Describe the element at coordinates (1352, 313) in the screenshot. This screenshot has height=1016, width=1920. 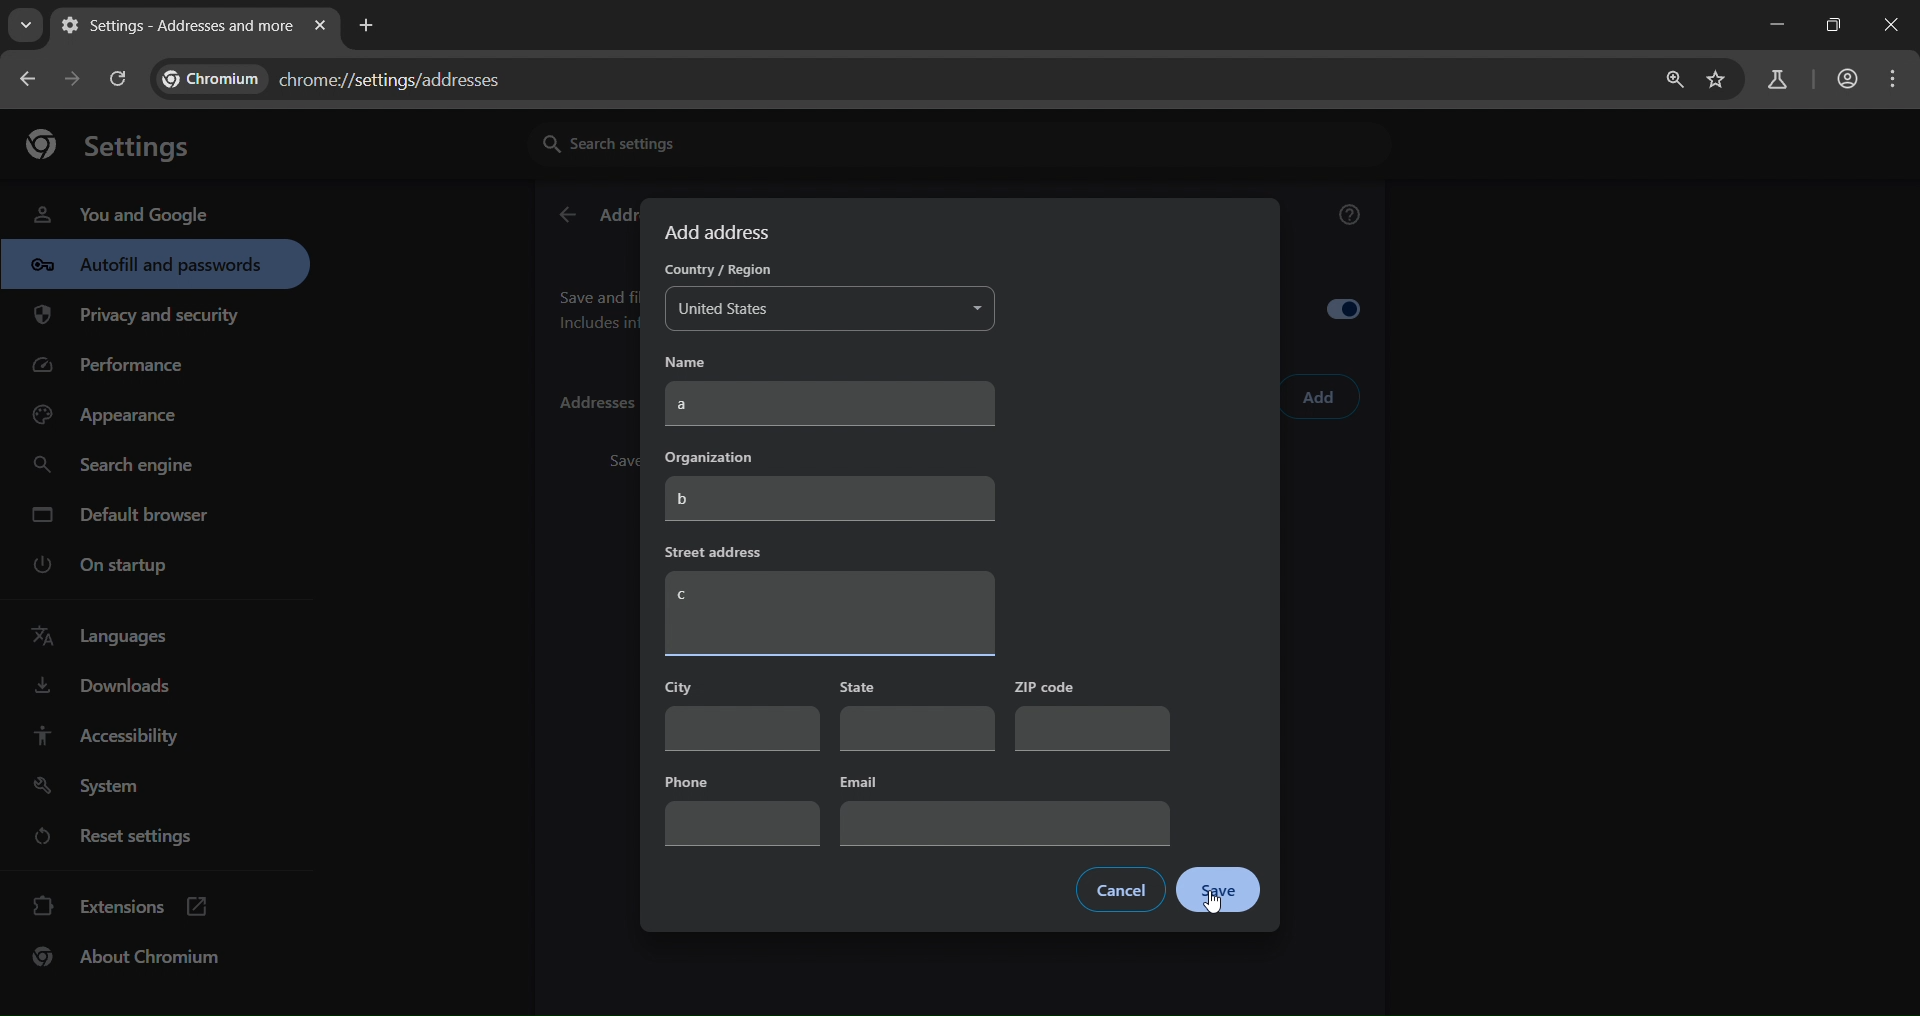
I see `toggle button` at that location.